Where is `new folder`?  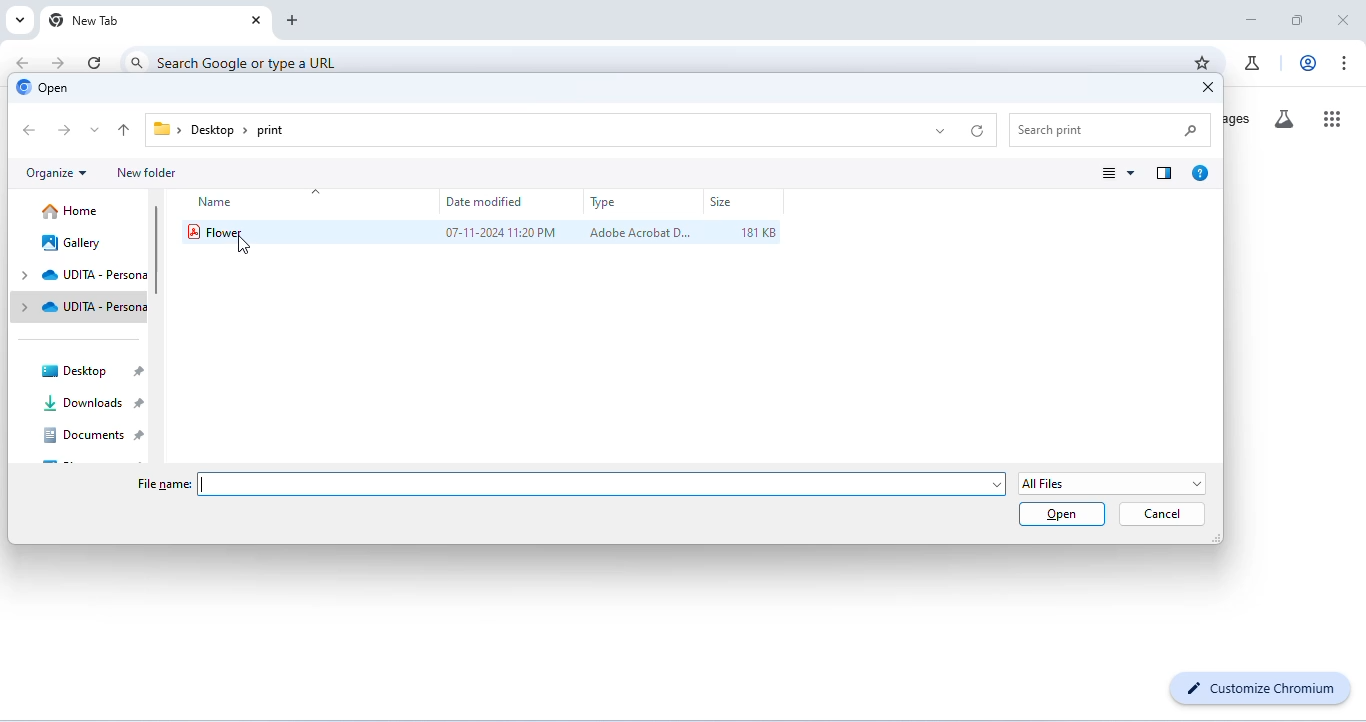
new folder is located at coordinates (145, 173).